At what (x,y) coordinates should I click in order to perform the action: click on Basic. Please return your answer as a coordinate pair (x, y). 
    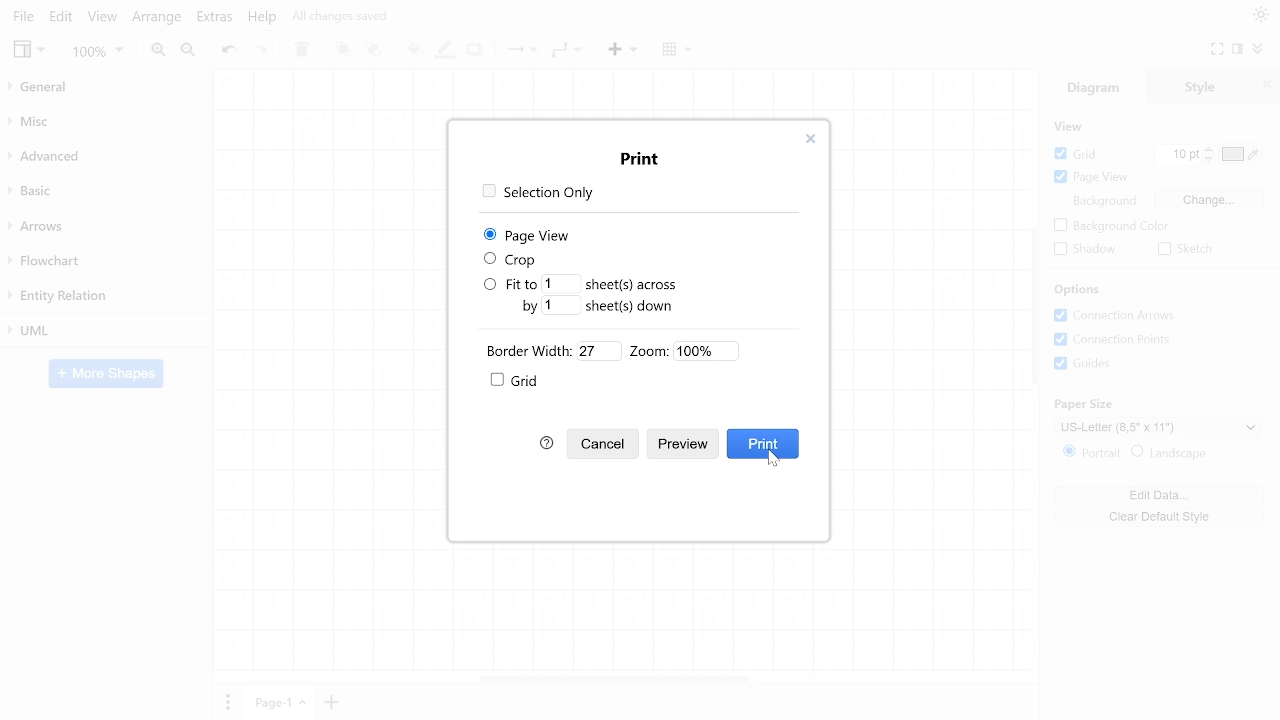
    Looking at the image, I should click on (103, 190).